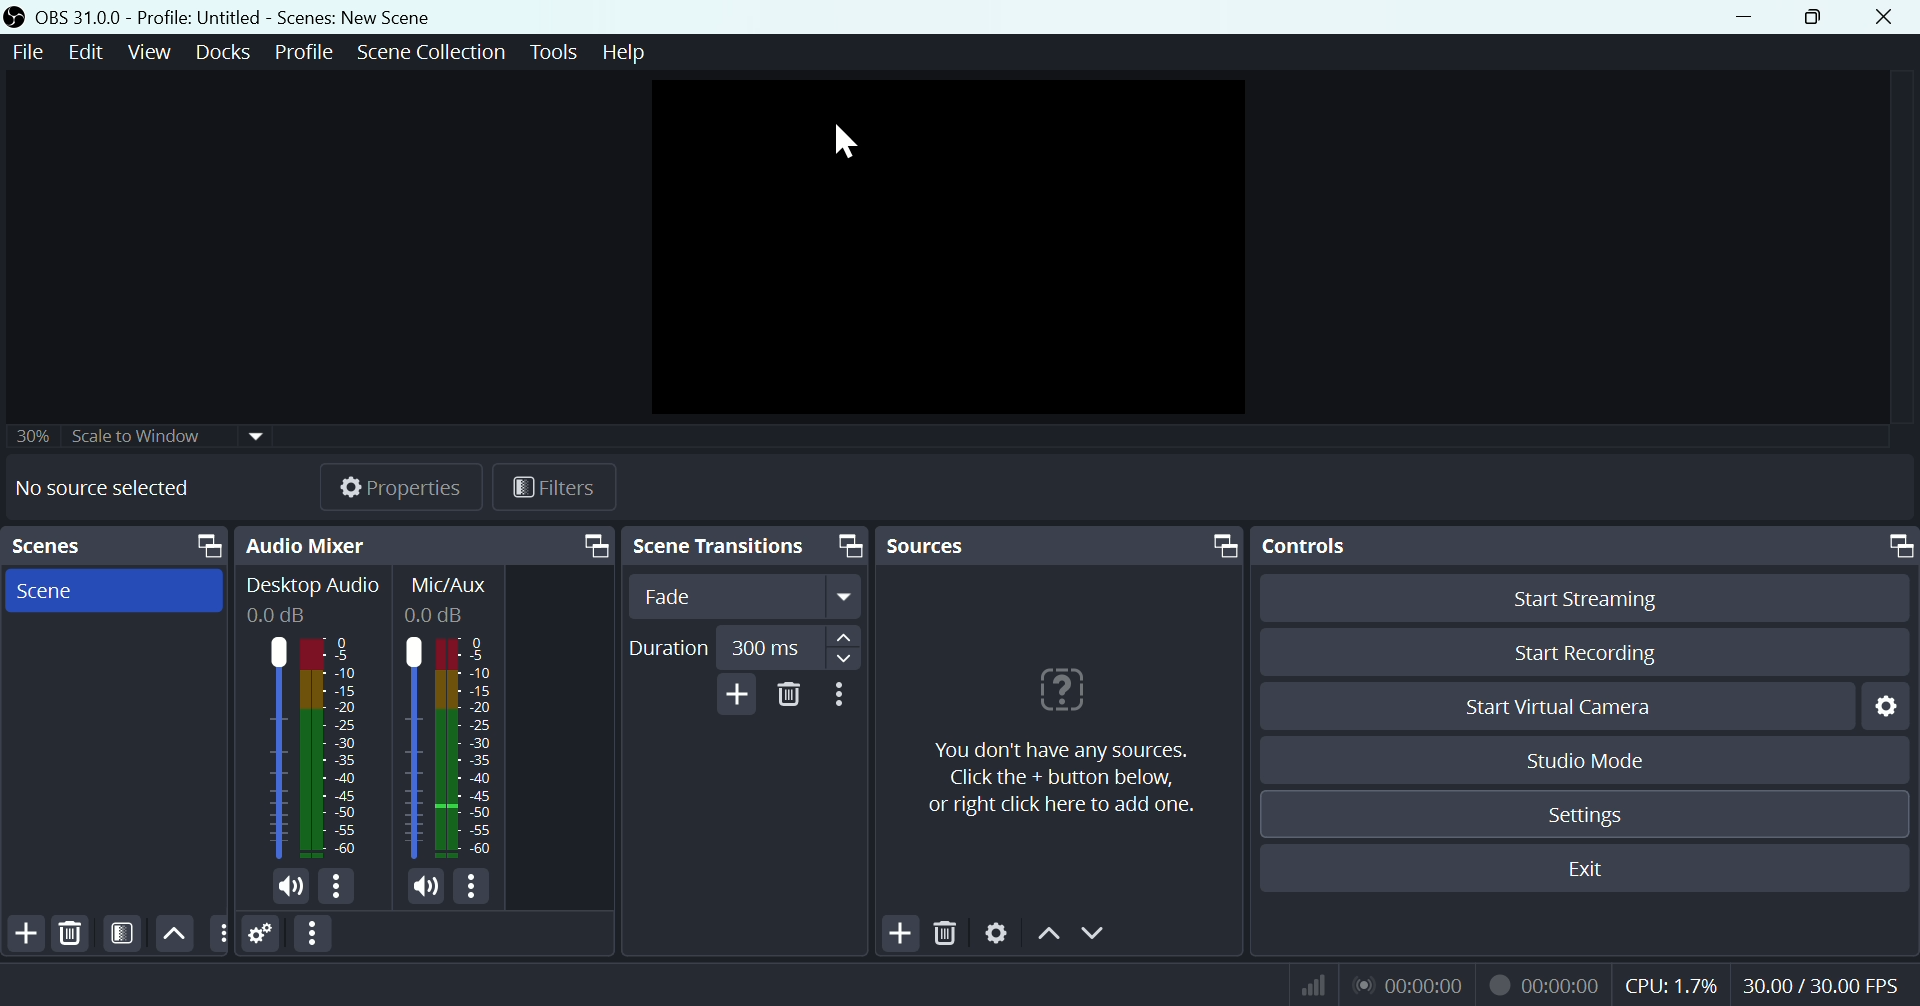 The height and width of the screenshot is (1006, 1920). What do you see at coordinates (1090, 932) in the screenshot?
I see `Down` at bounding box center [1090, 932].